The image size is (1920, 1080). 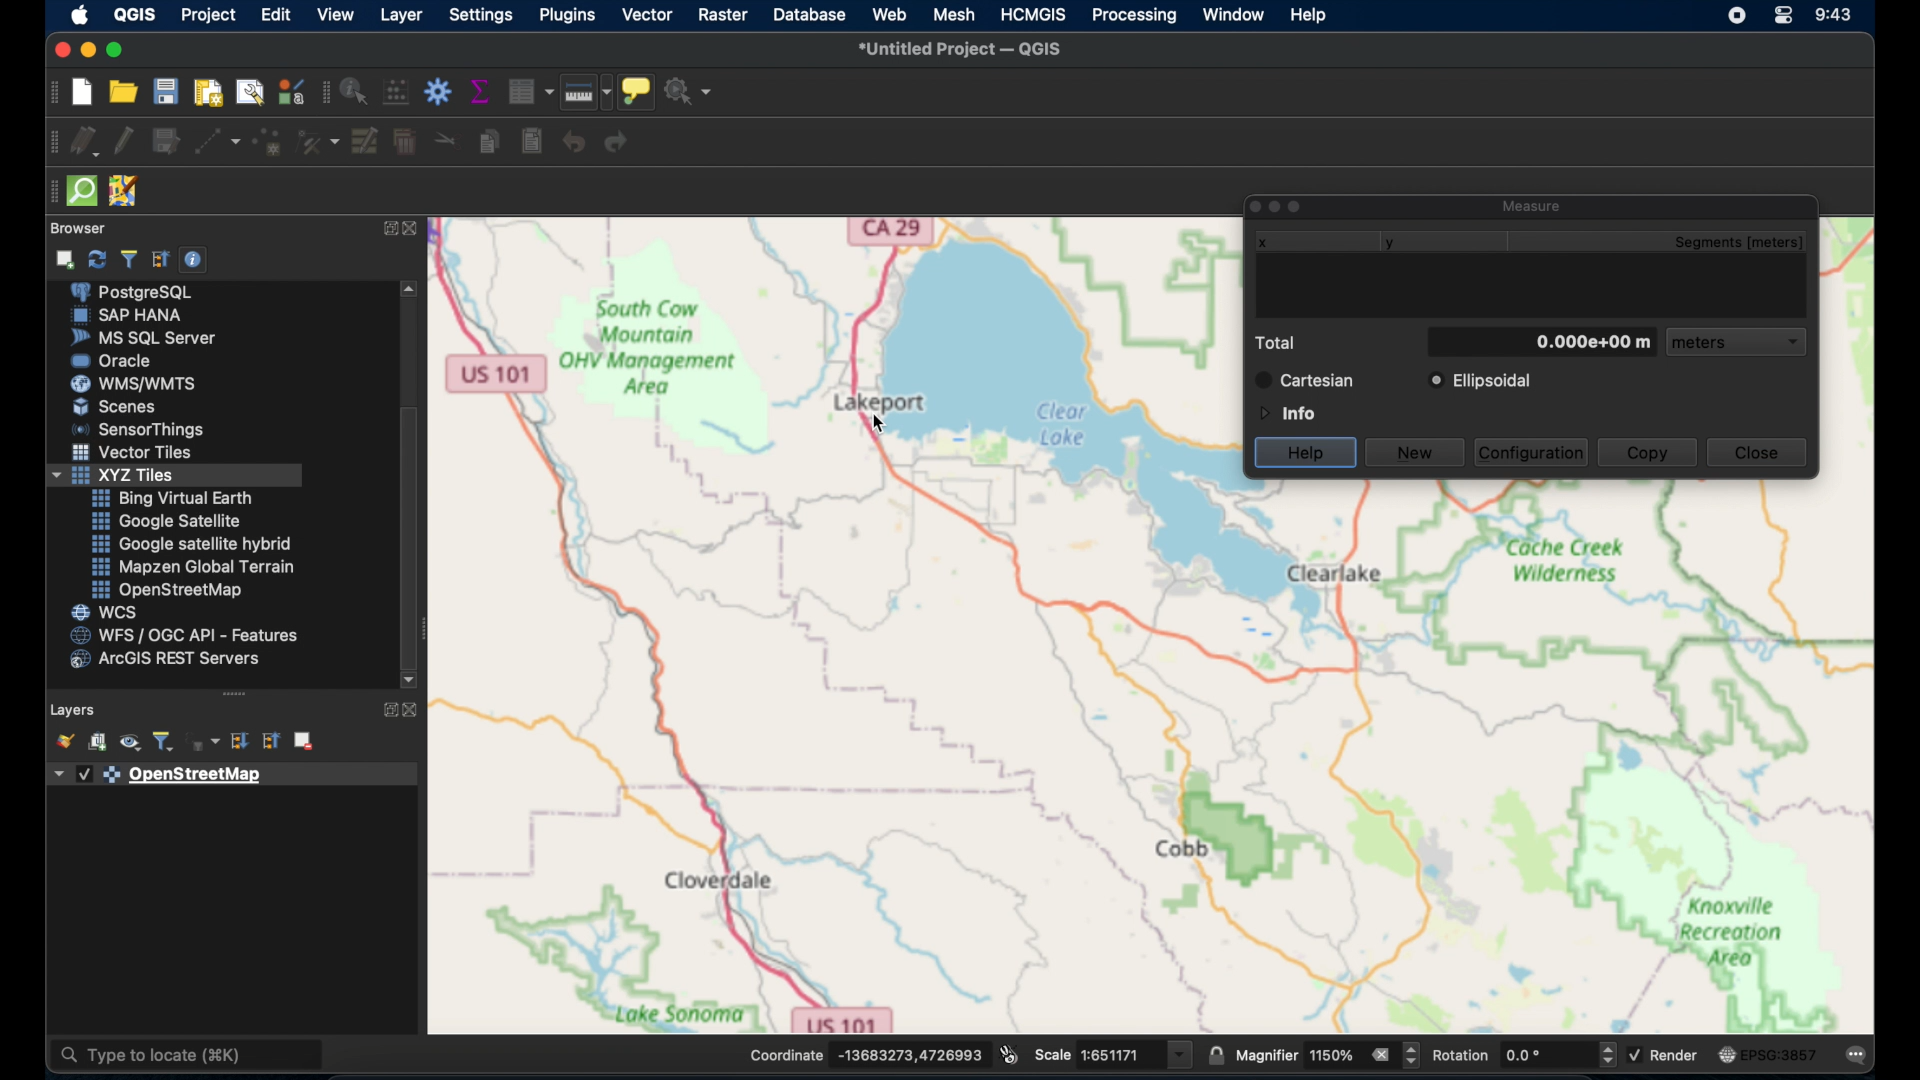 I want to click on create new project, so click(x=81, y=92).